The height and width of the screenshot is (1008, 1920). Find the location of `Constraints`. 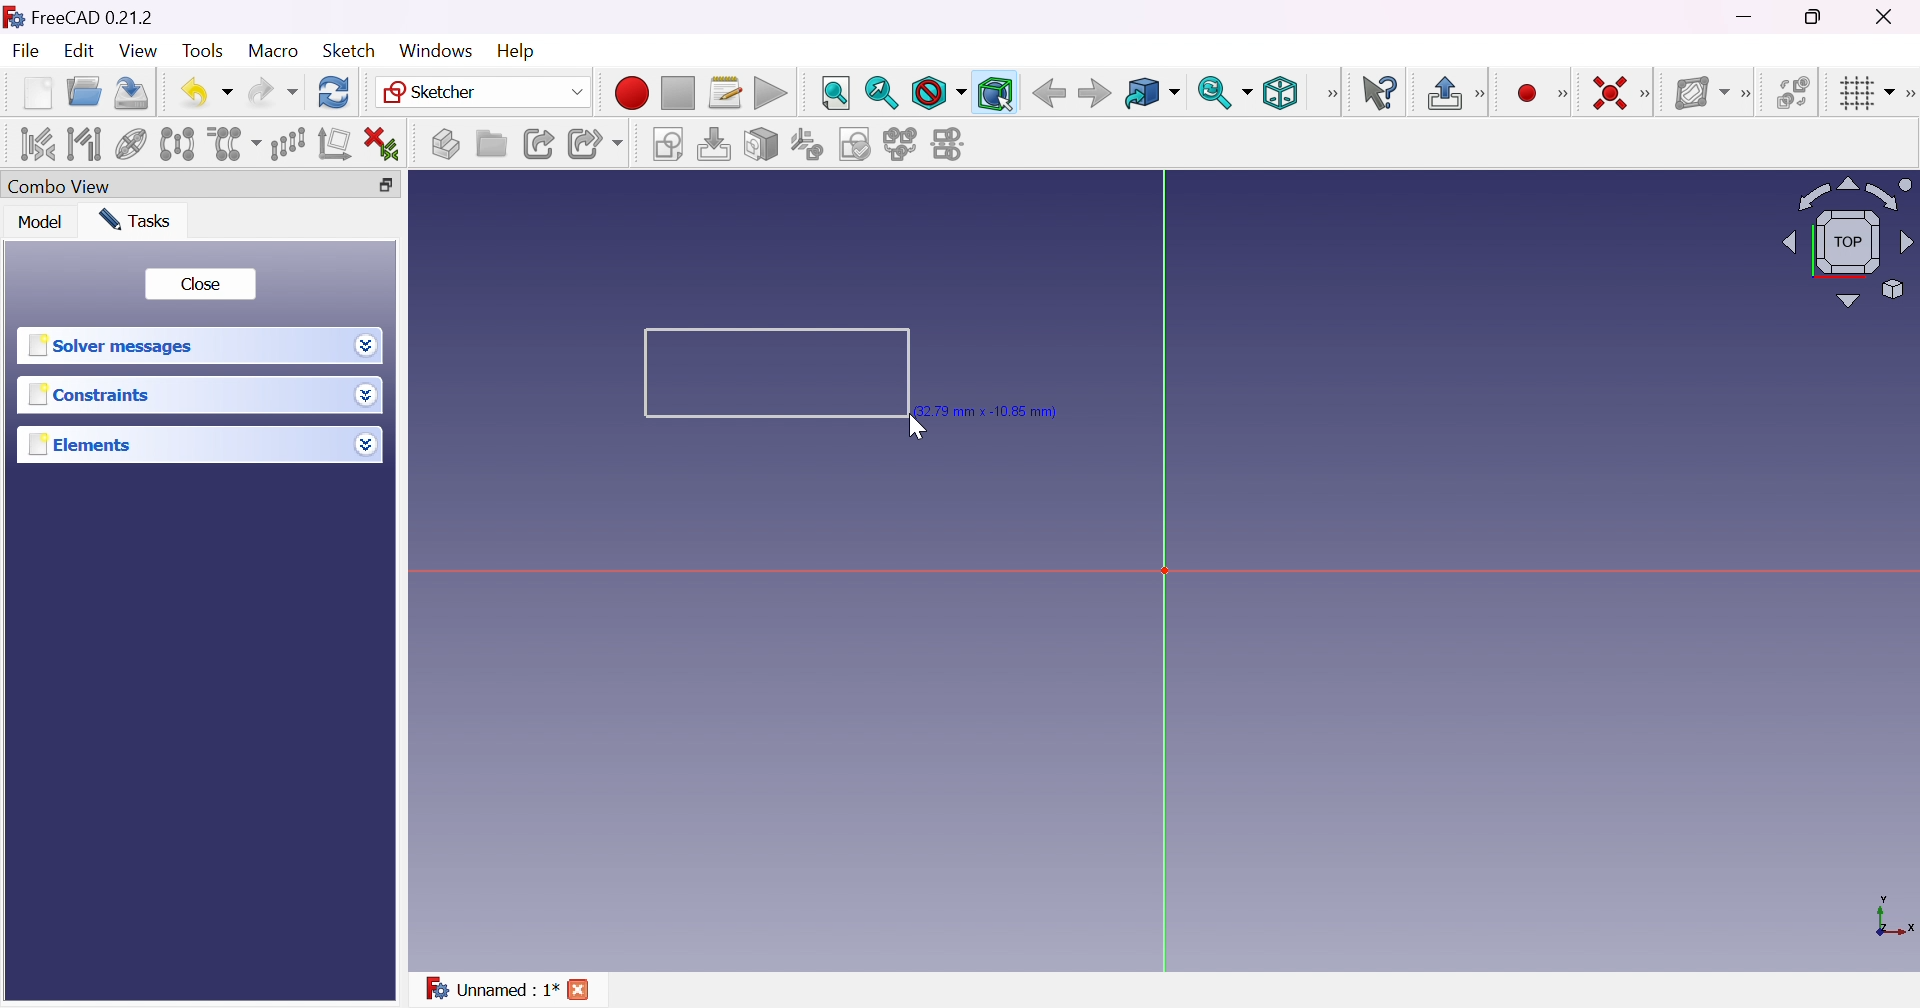

Constraints is located at coordinates (92, 394).